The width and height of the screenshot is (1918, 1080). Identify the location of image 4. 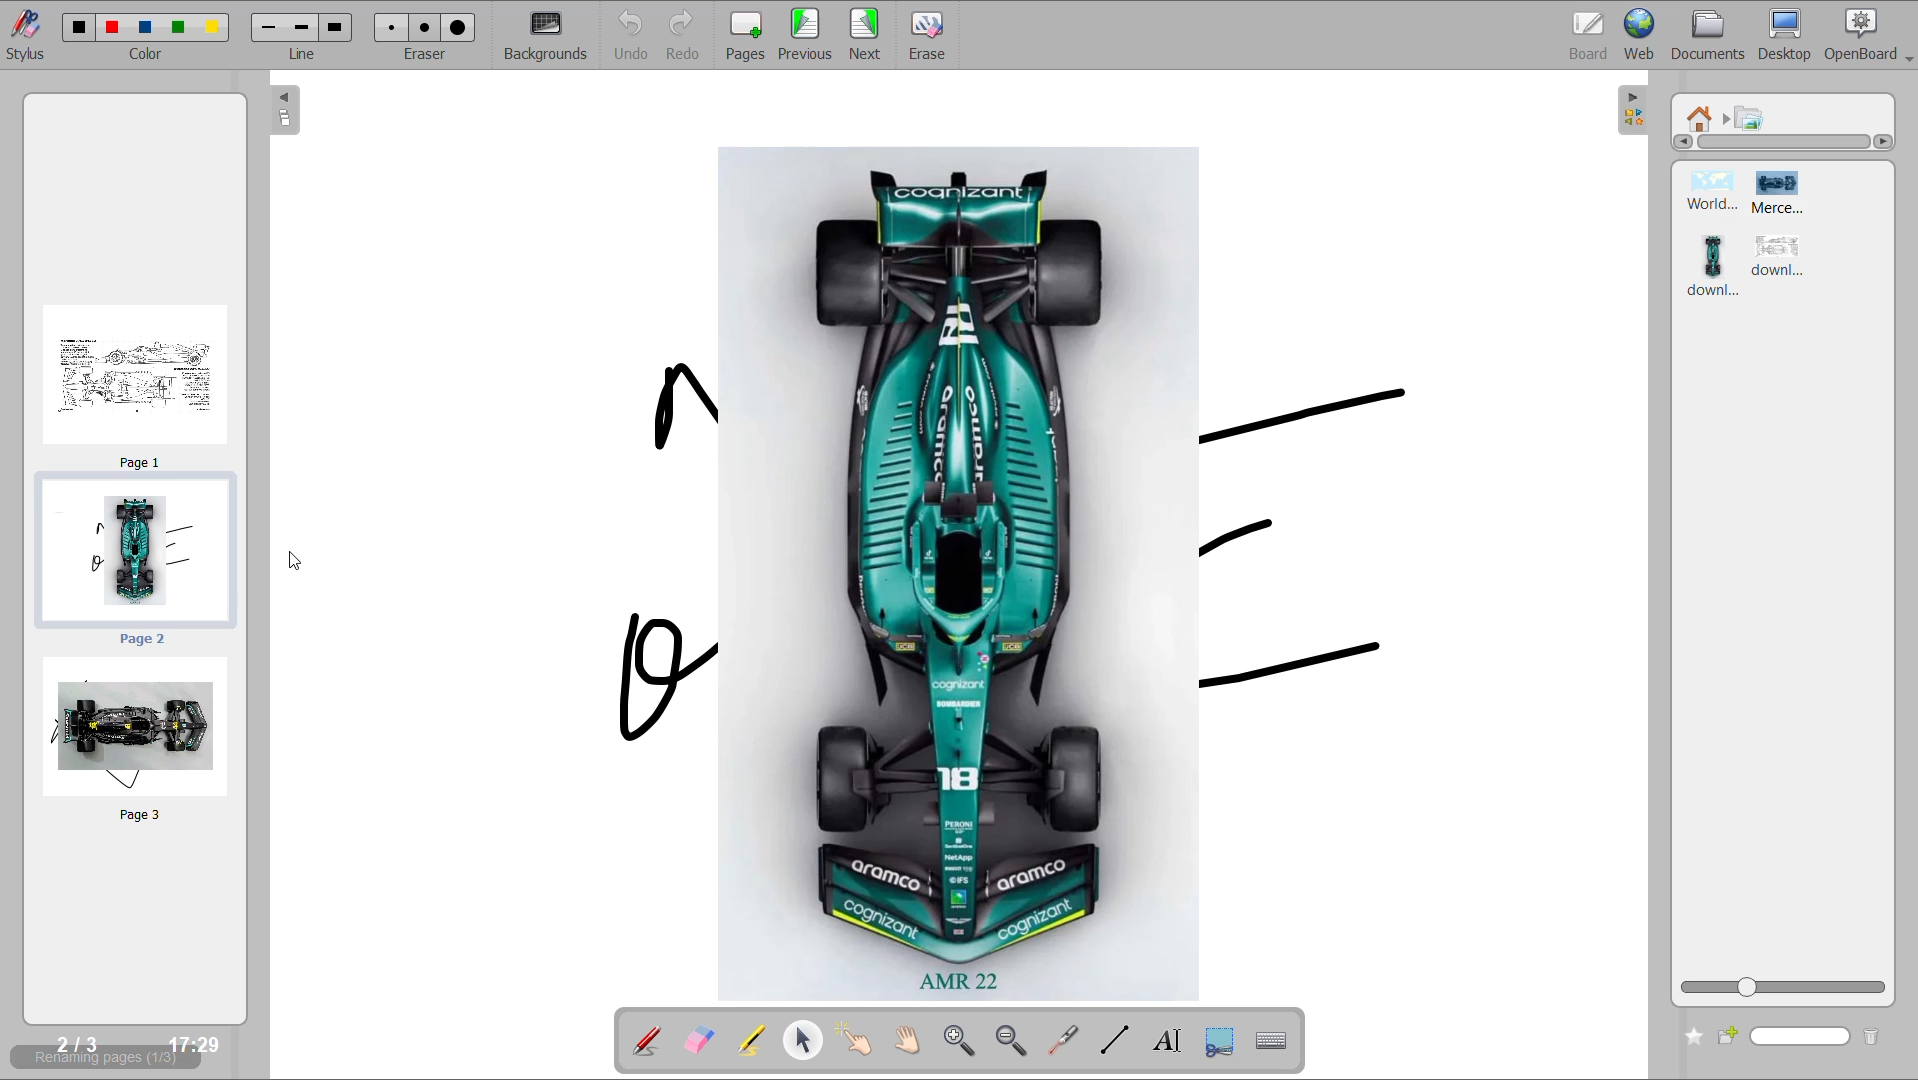
(1780, 258).